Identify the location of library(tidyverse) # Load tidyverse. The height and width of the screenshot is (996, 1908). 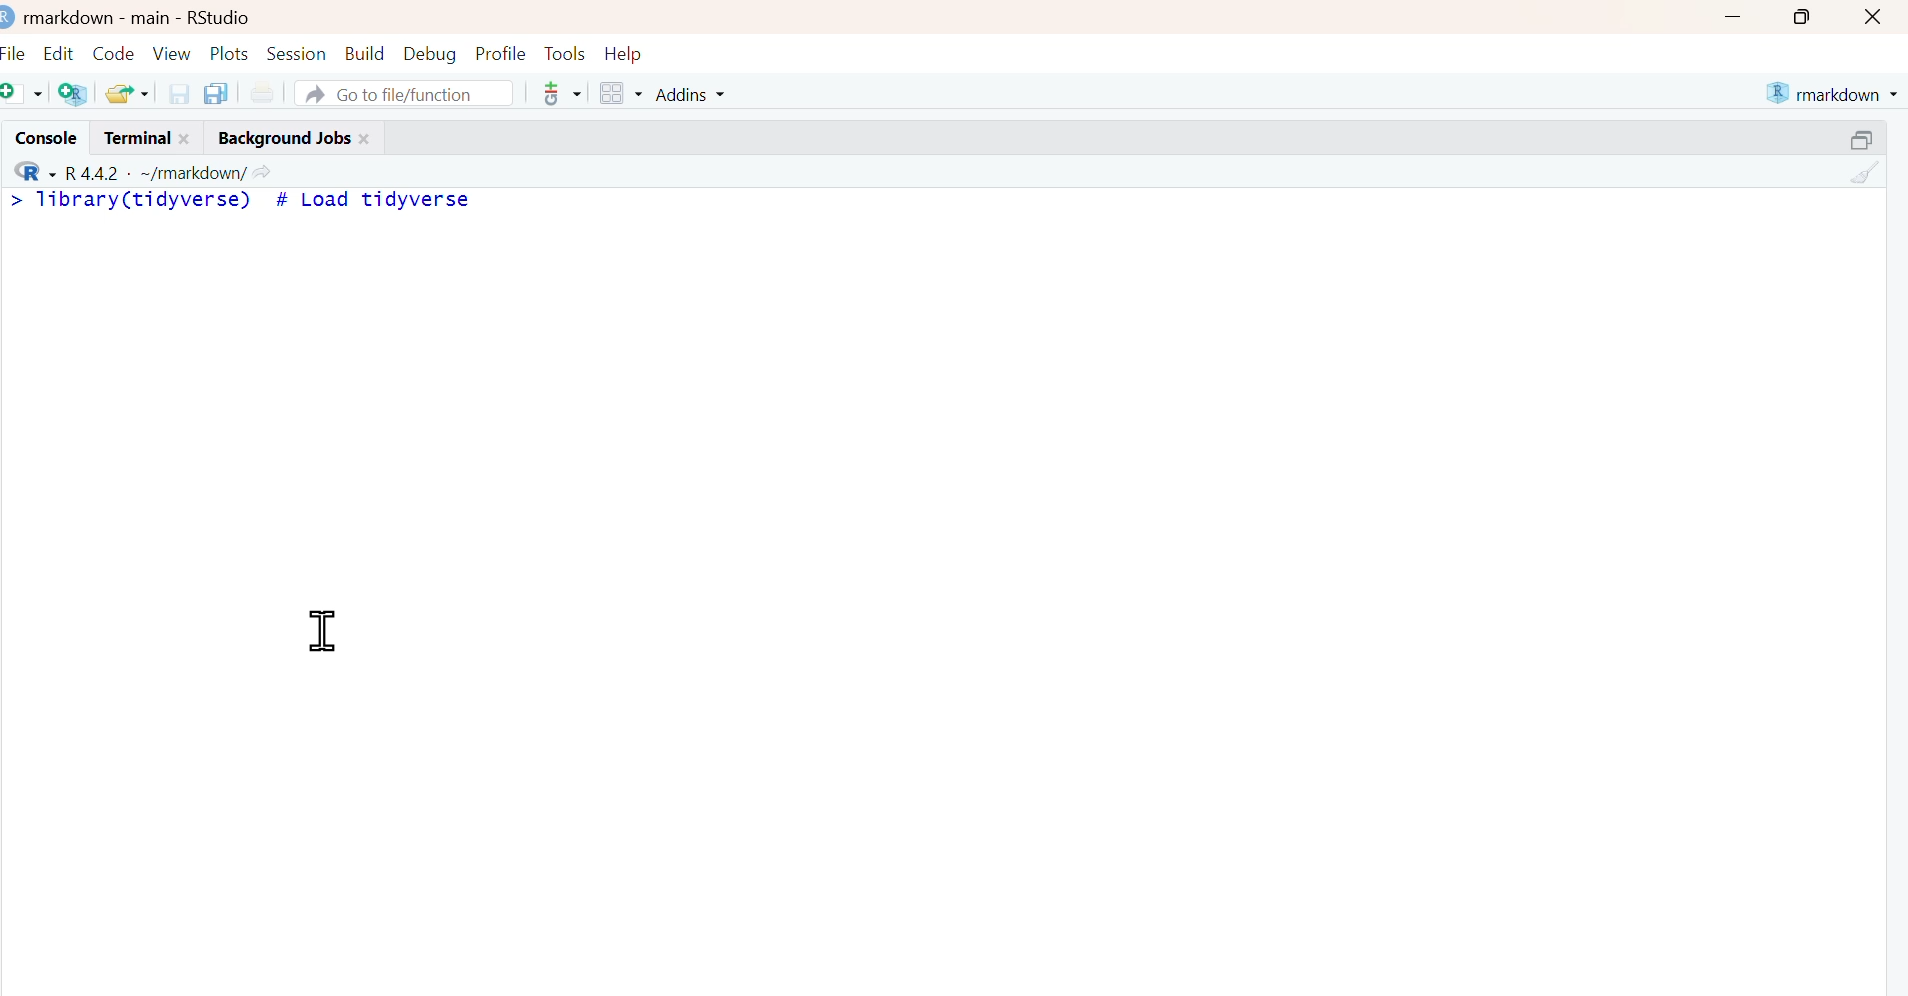
(254, 201).